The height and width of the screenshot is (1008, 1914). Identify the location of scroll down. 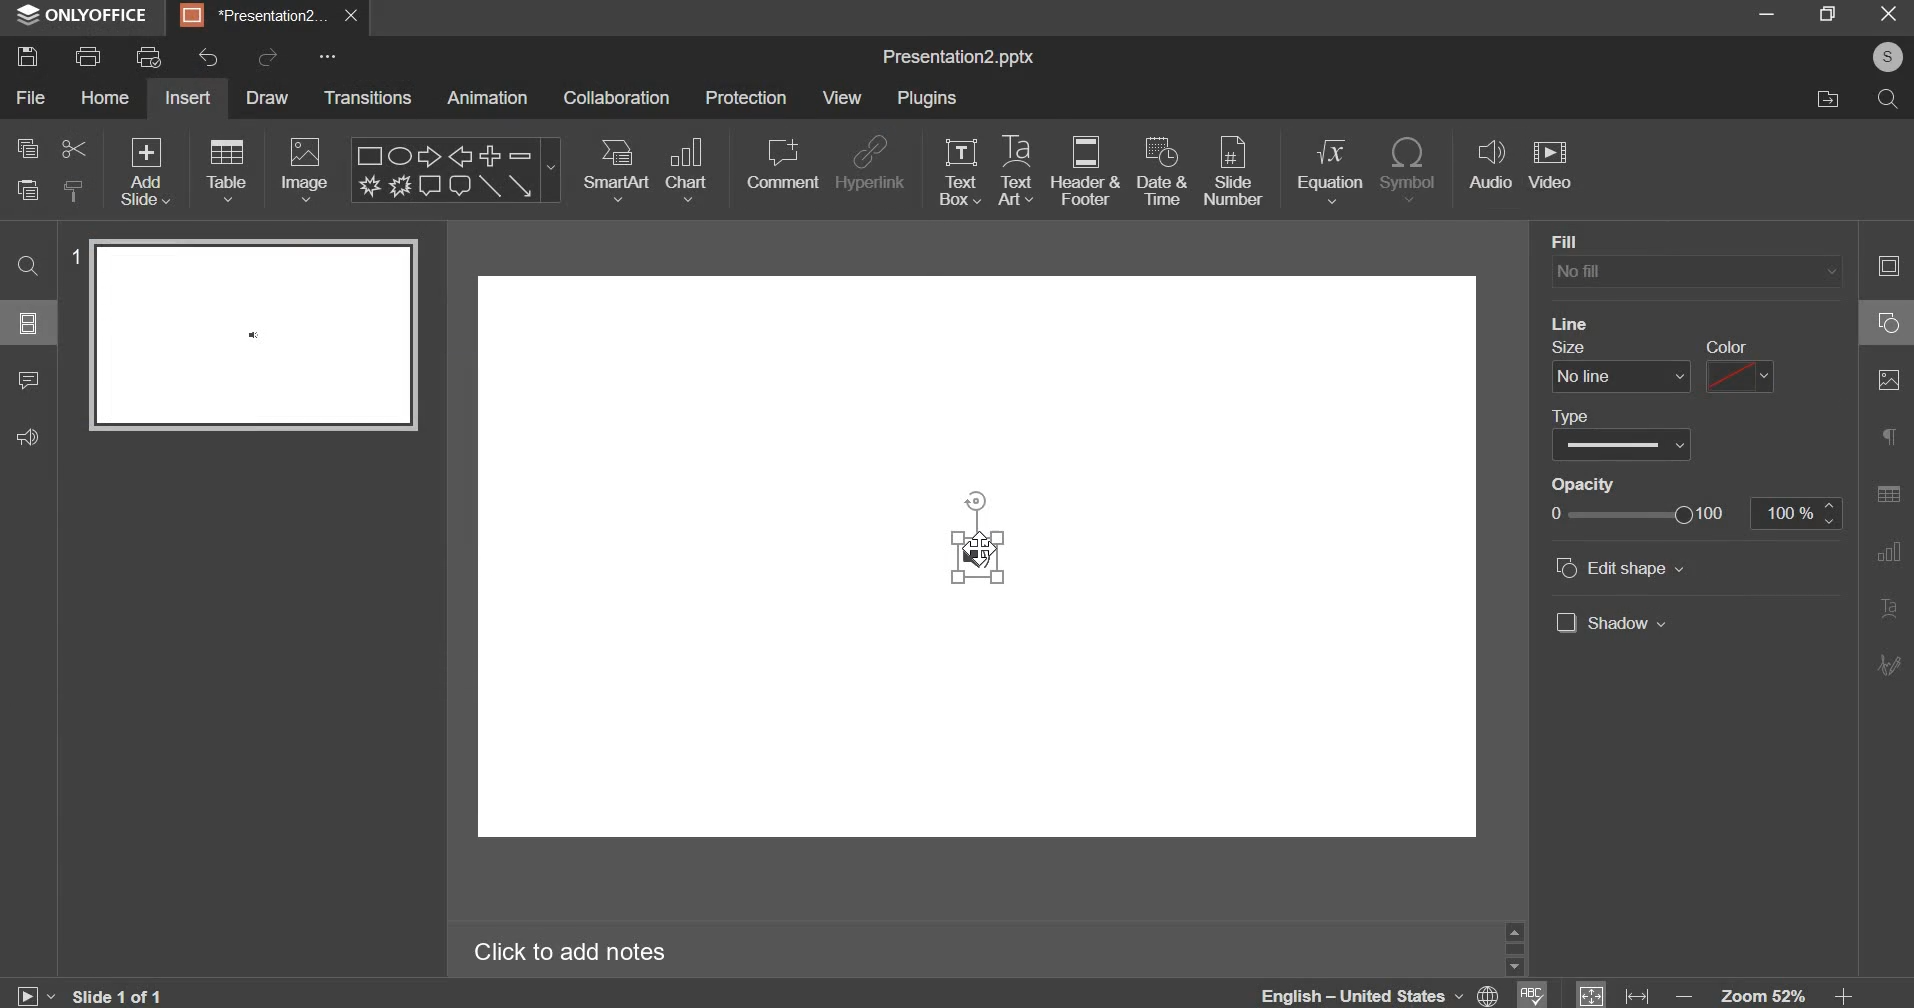
(1514, 967).